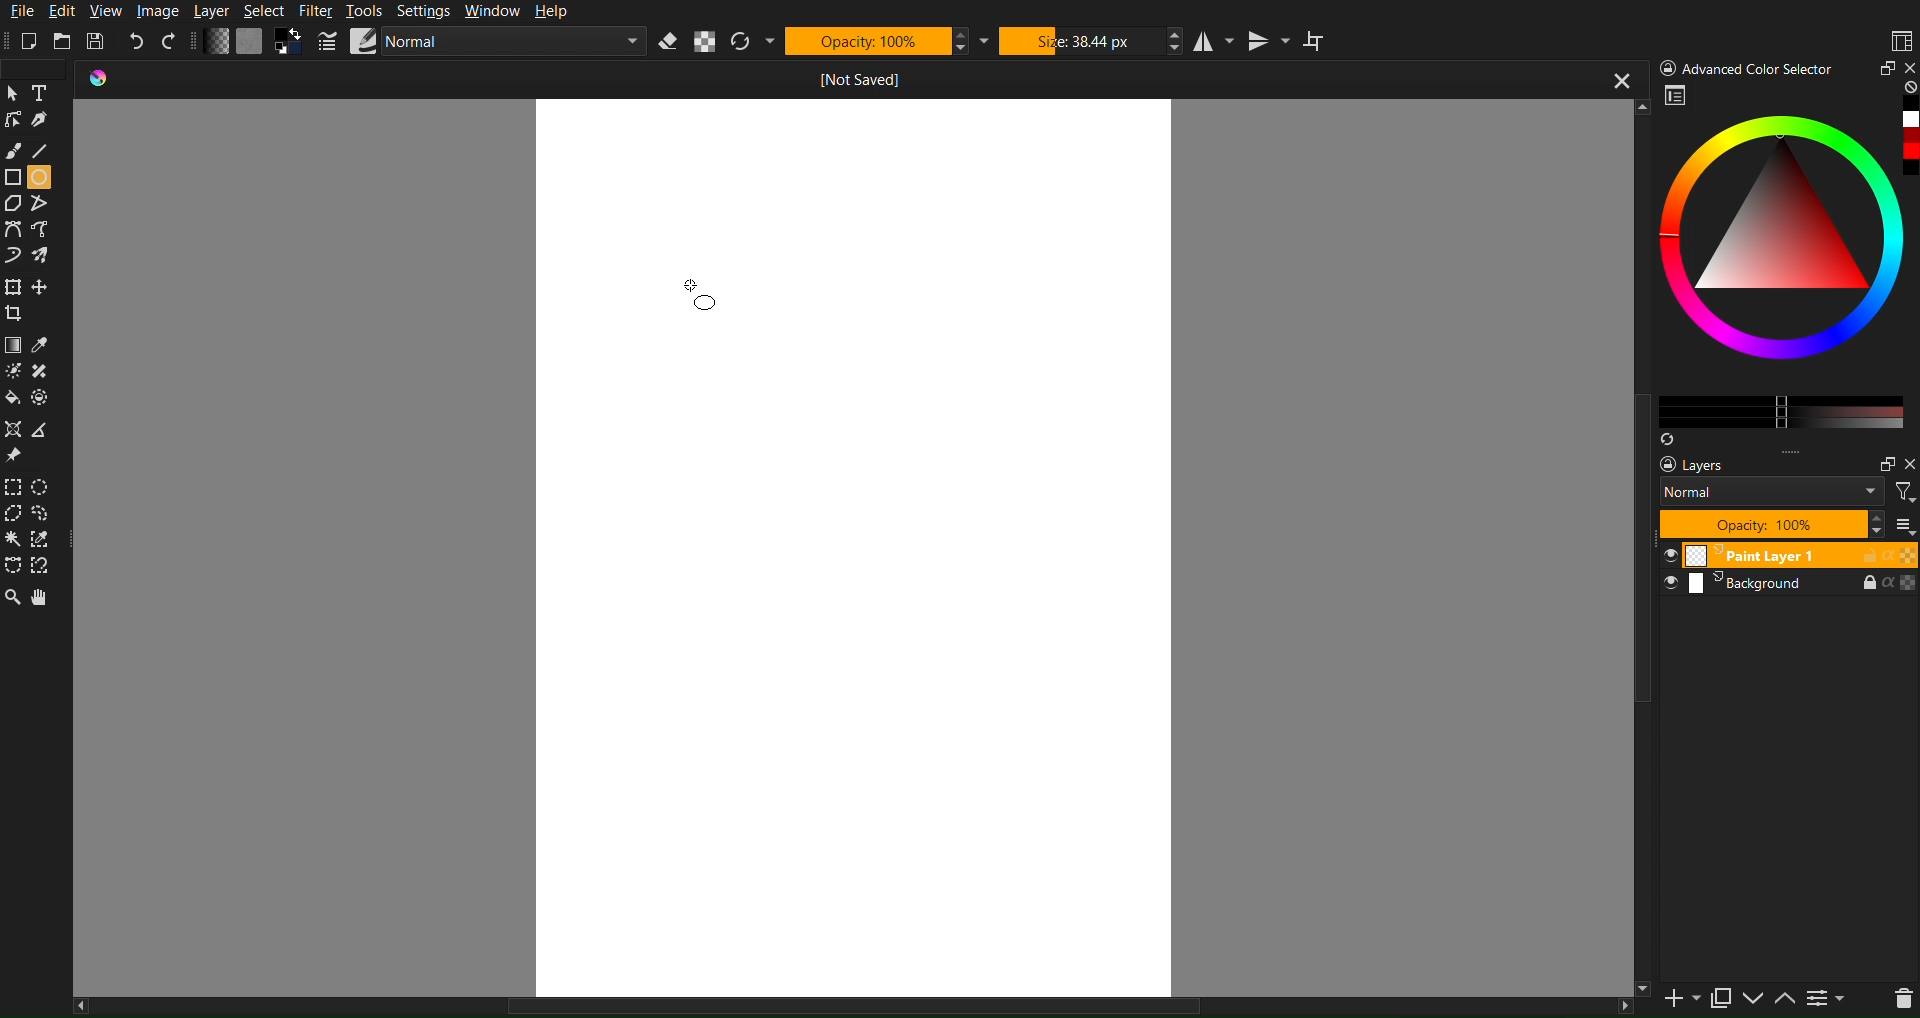 Image resolution: width=1920 pixels, height=1018 pixels. What do you see at coordinates (12, 596) in the screenshot?
I see `Zoom ` at bounding box center [12, 596].